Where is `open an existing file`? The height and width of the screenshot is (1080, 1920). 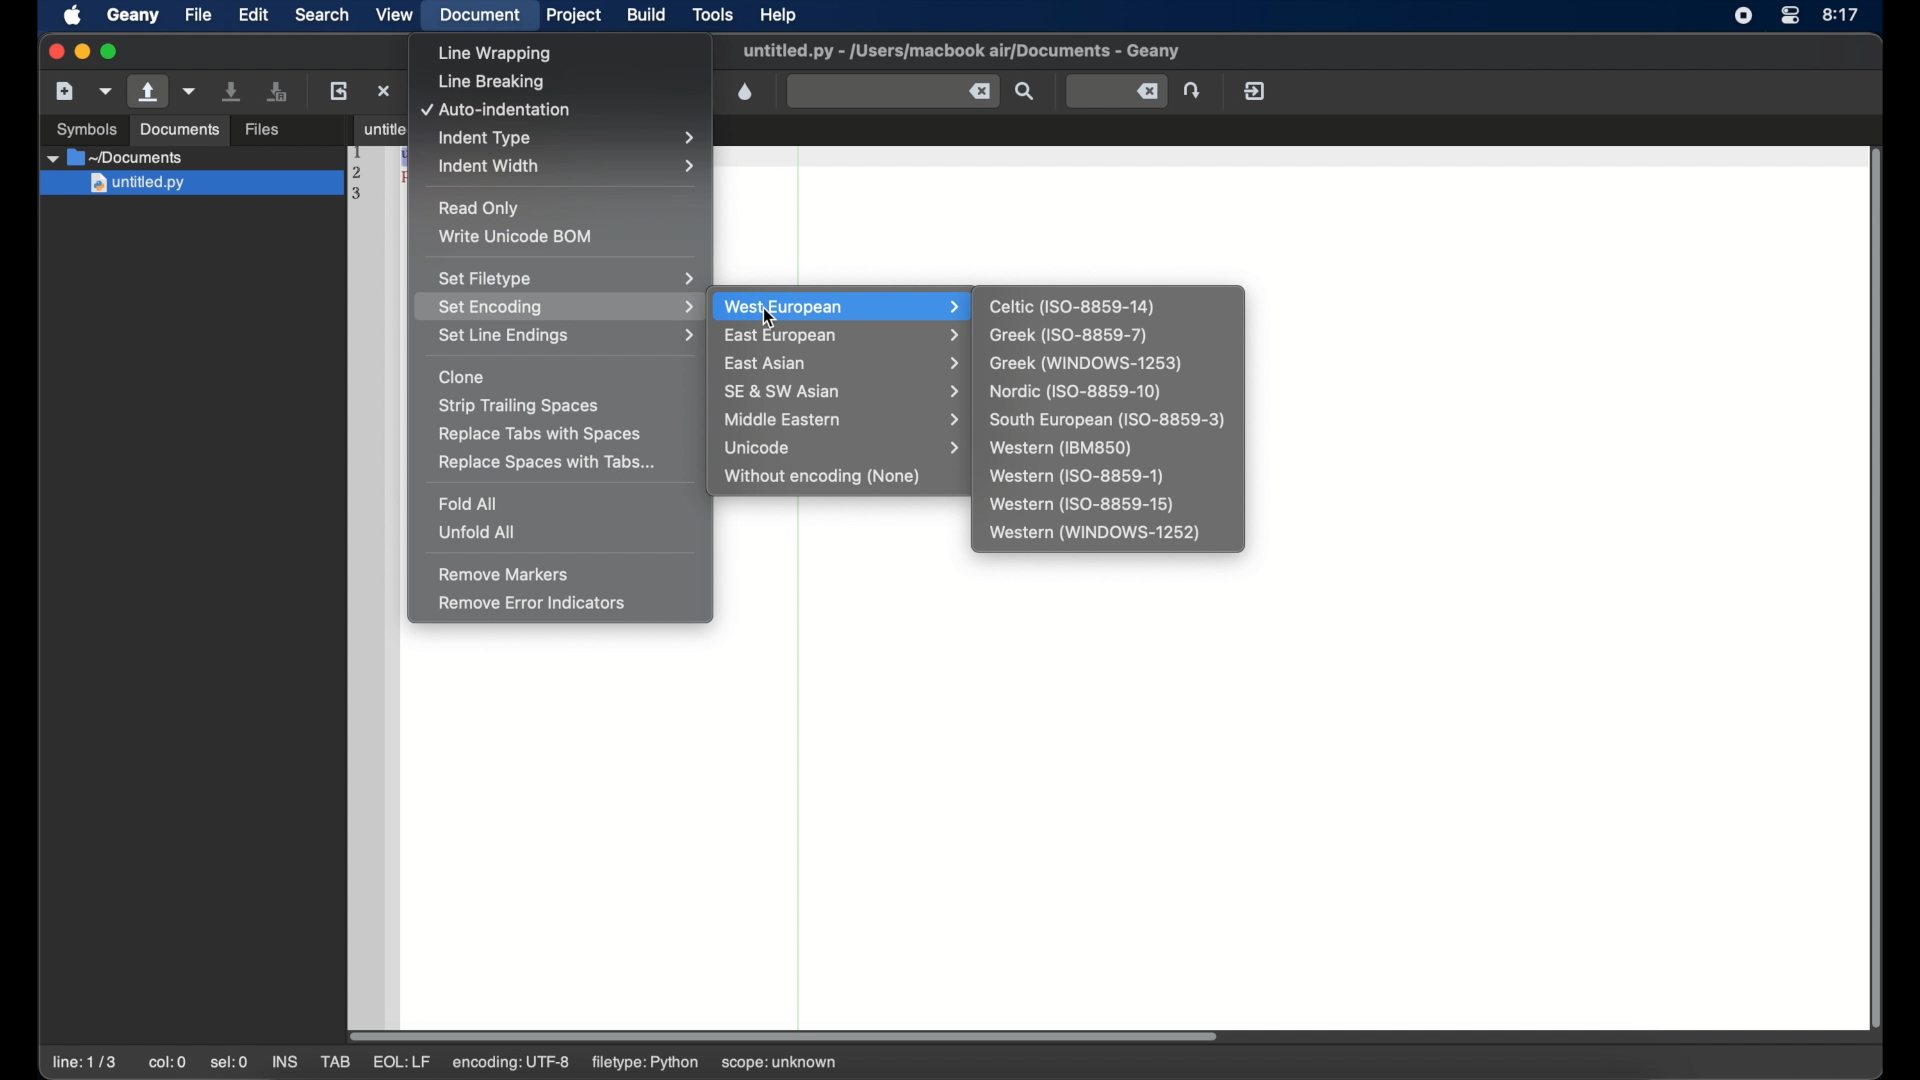 open an existing file is located at coordinates (148, 92).